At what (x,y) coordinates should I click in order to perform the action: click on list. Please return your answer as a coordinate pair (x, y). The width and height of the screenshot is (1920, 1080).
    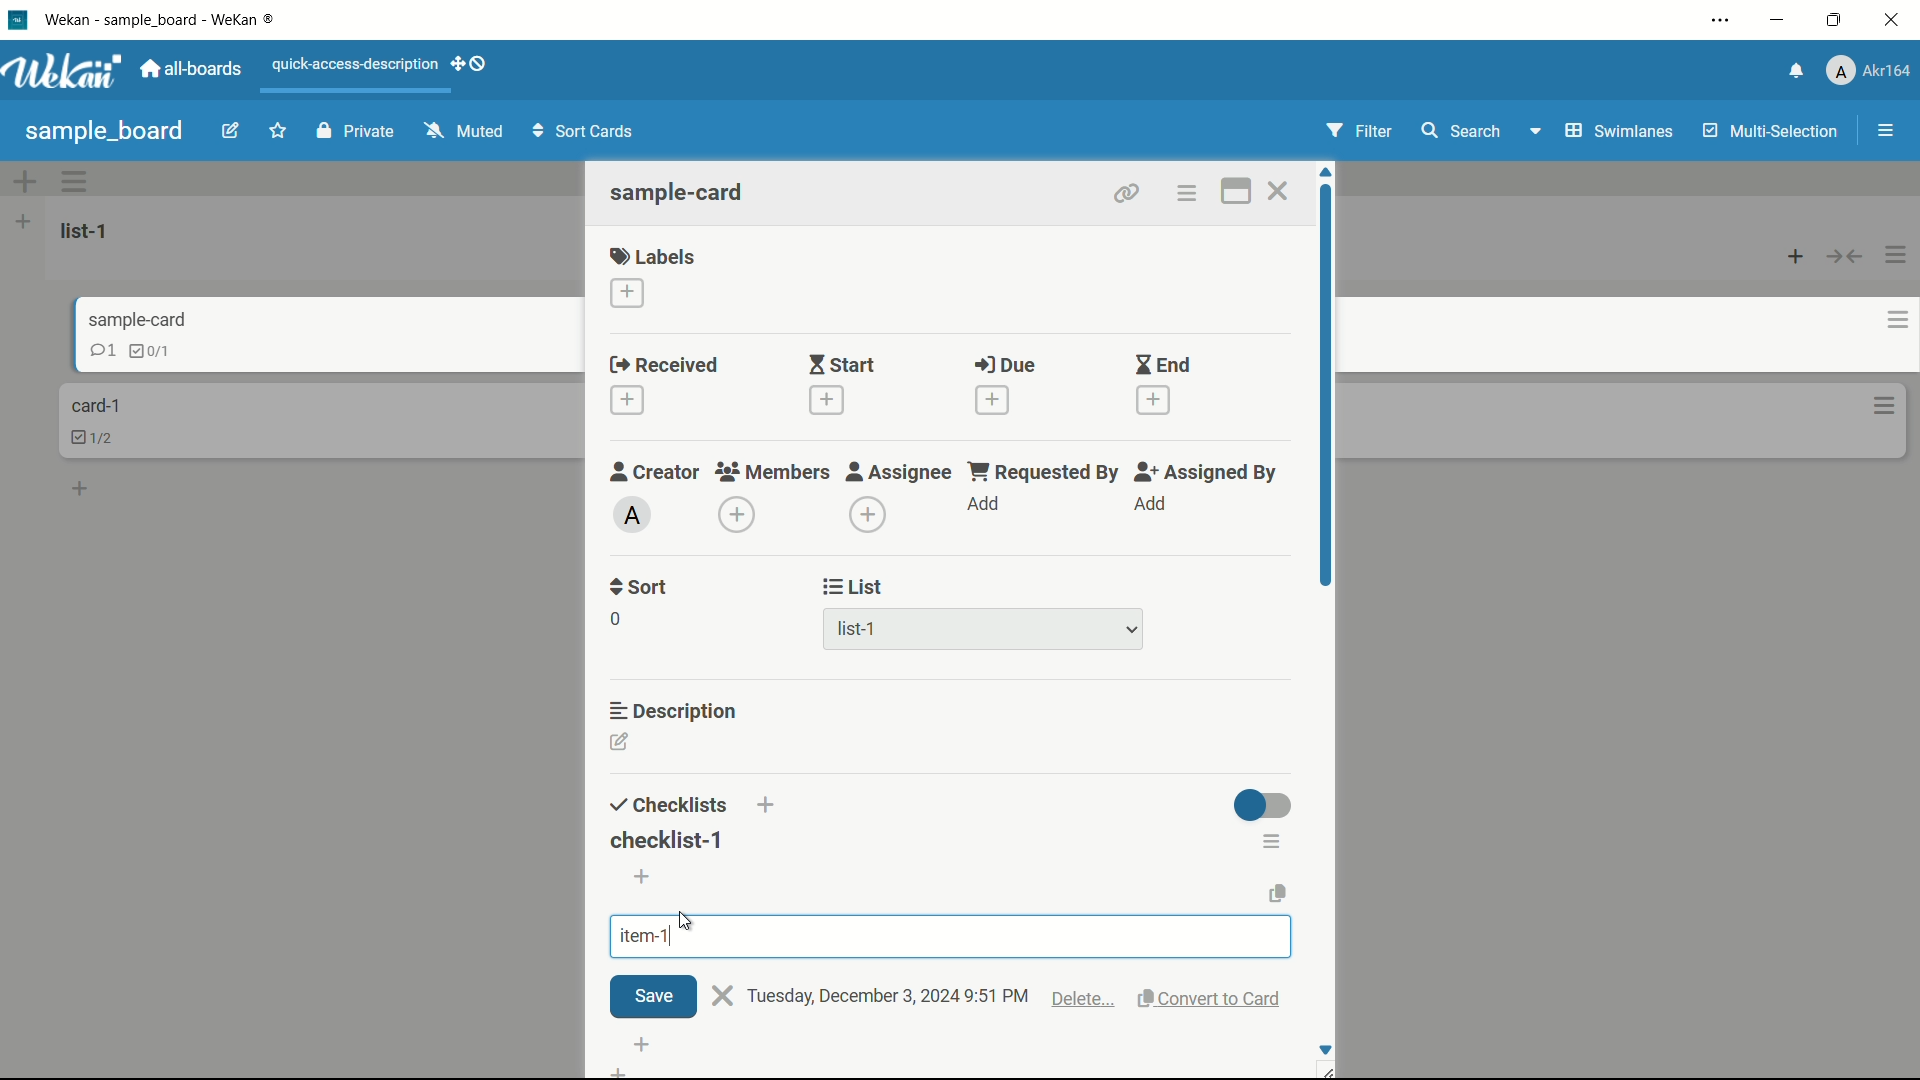
    Looking at the image, I should click on (856, 587).